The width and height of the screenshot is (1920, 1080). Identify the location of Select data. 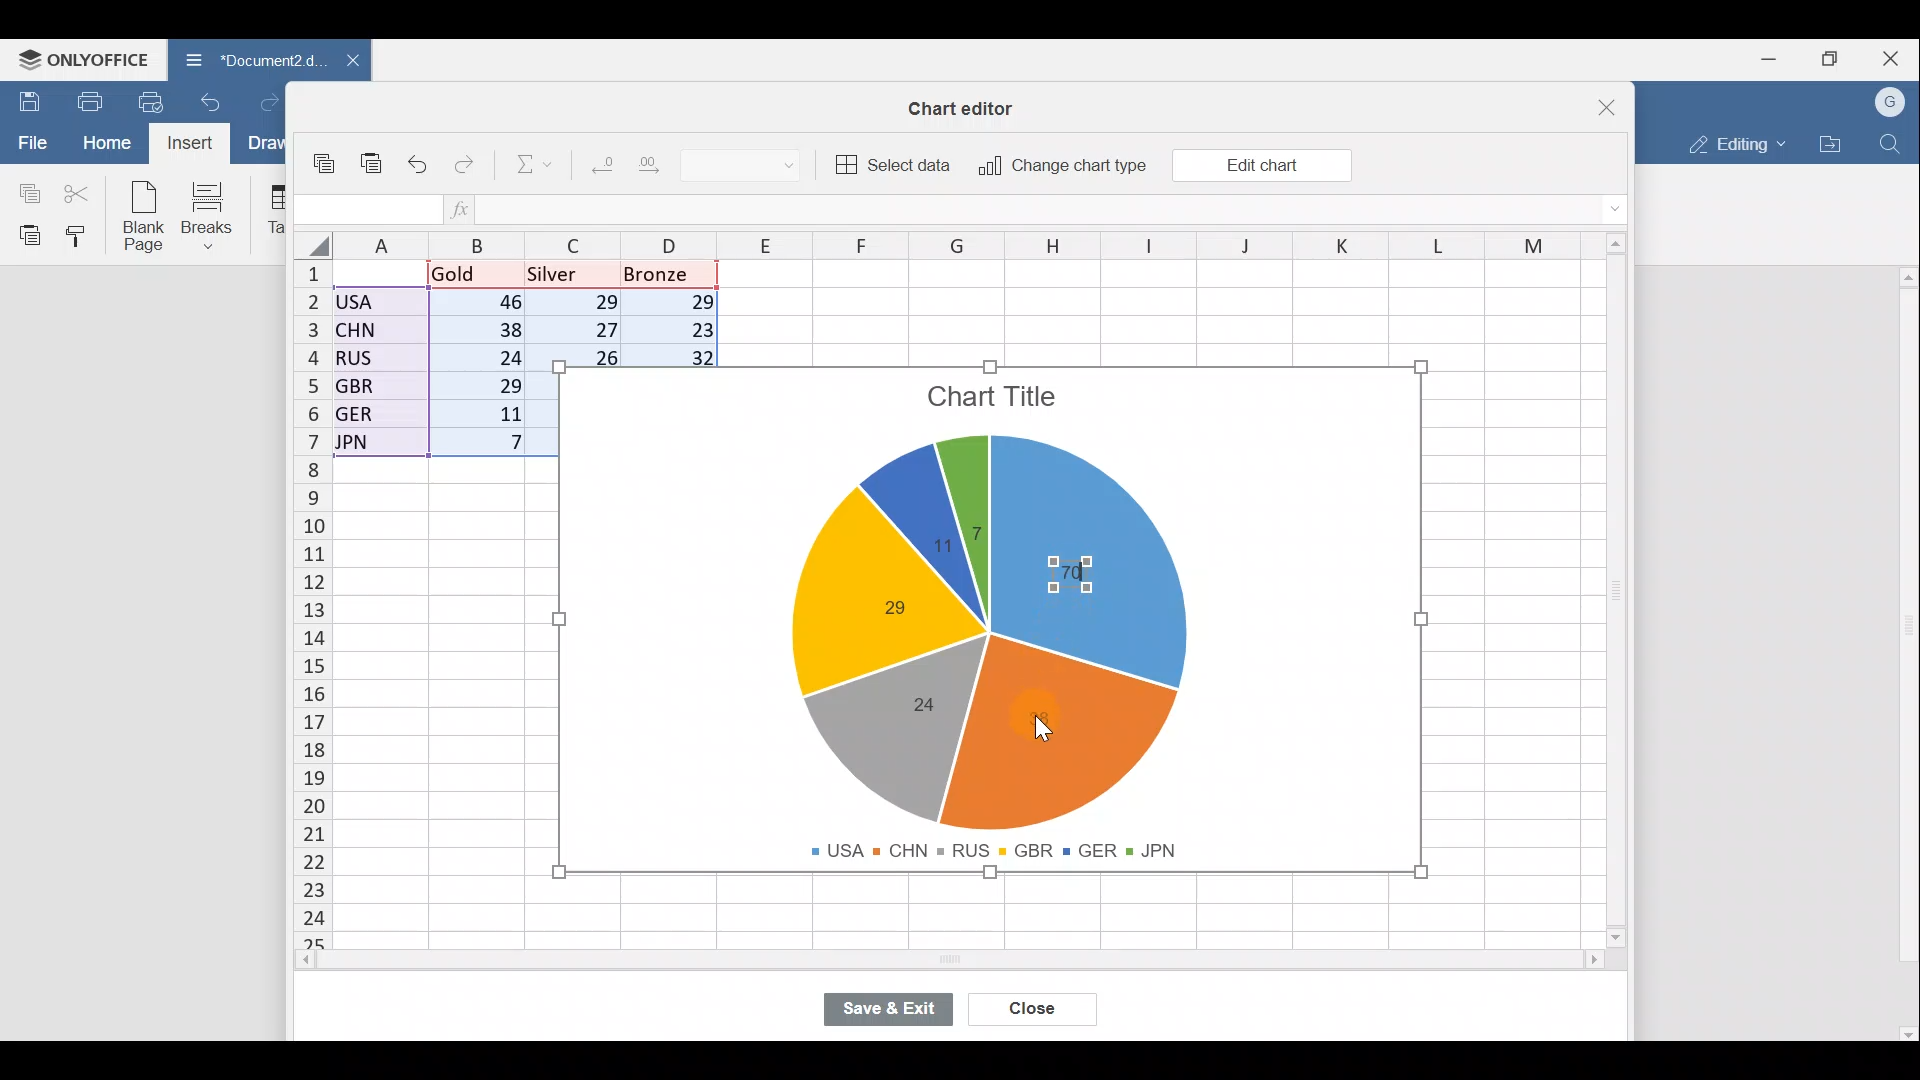
(892, 162).